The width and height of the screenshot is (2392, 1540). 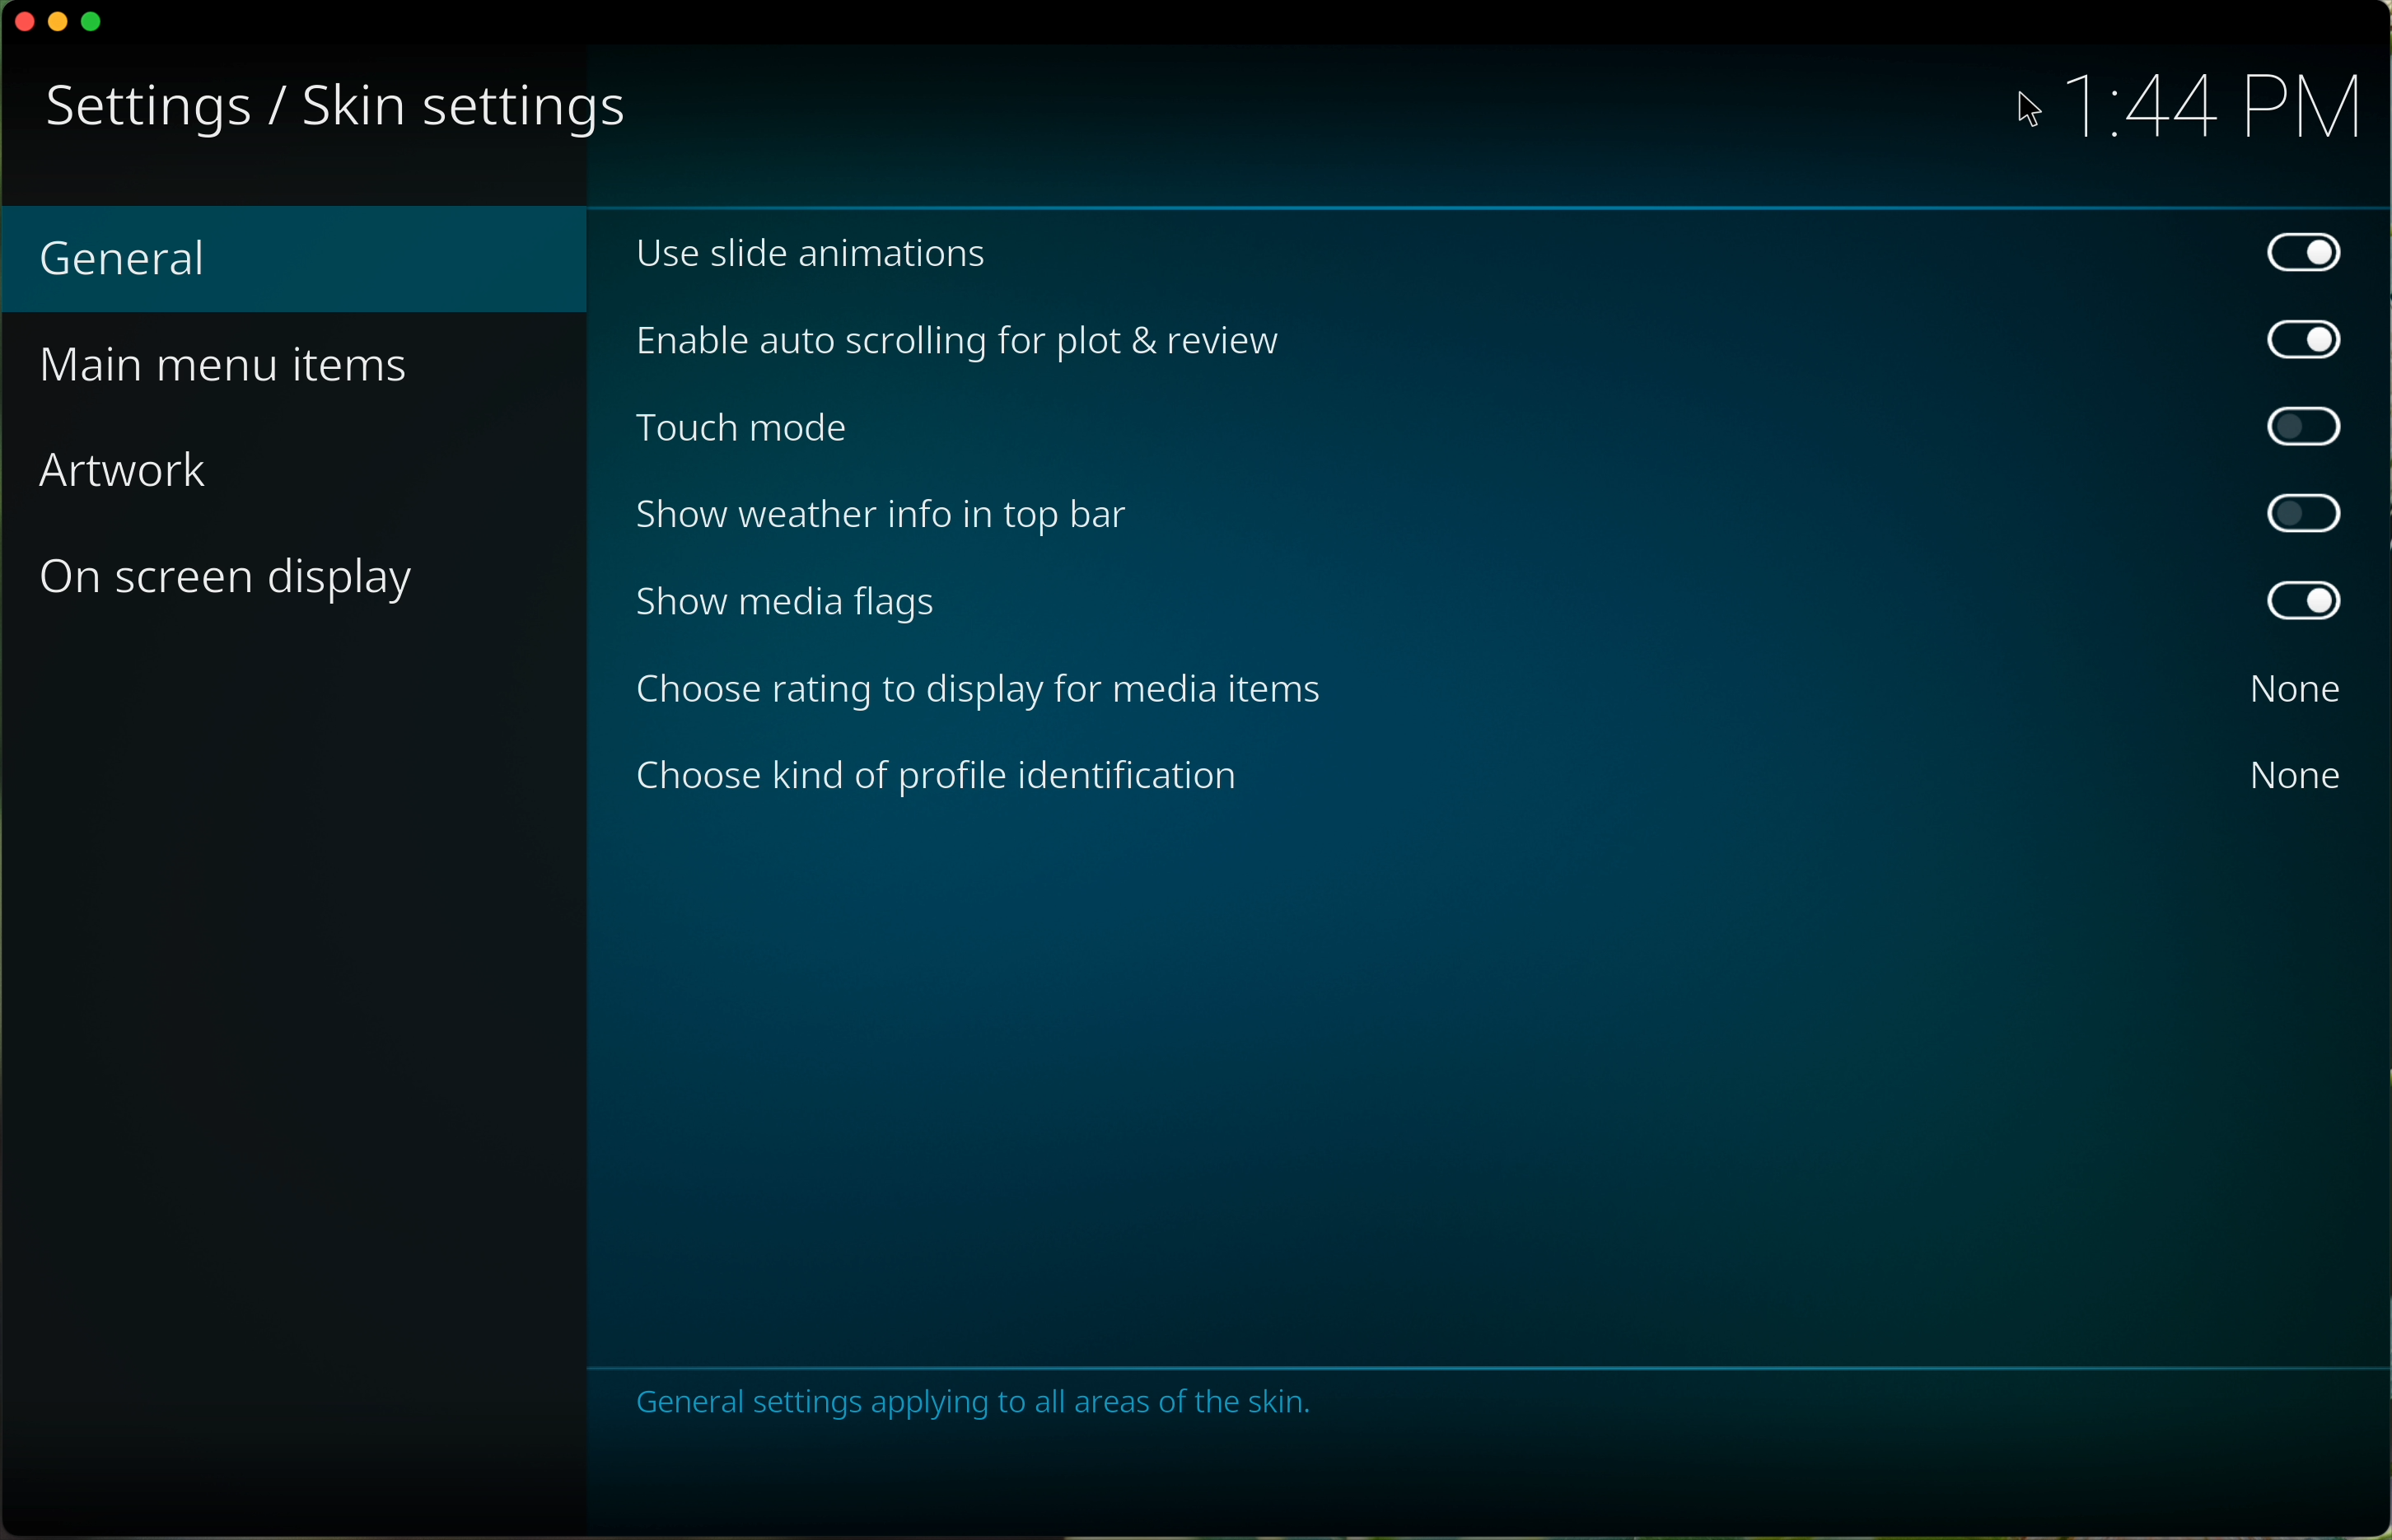 I want to click on artwork, so click(x=130, y=474).